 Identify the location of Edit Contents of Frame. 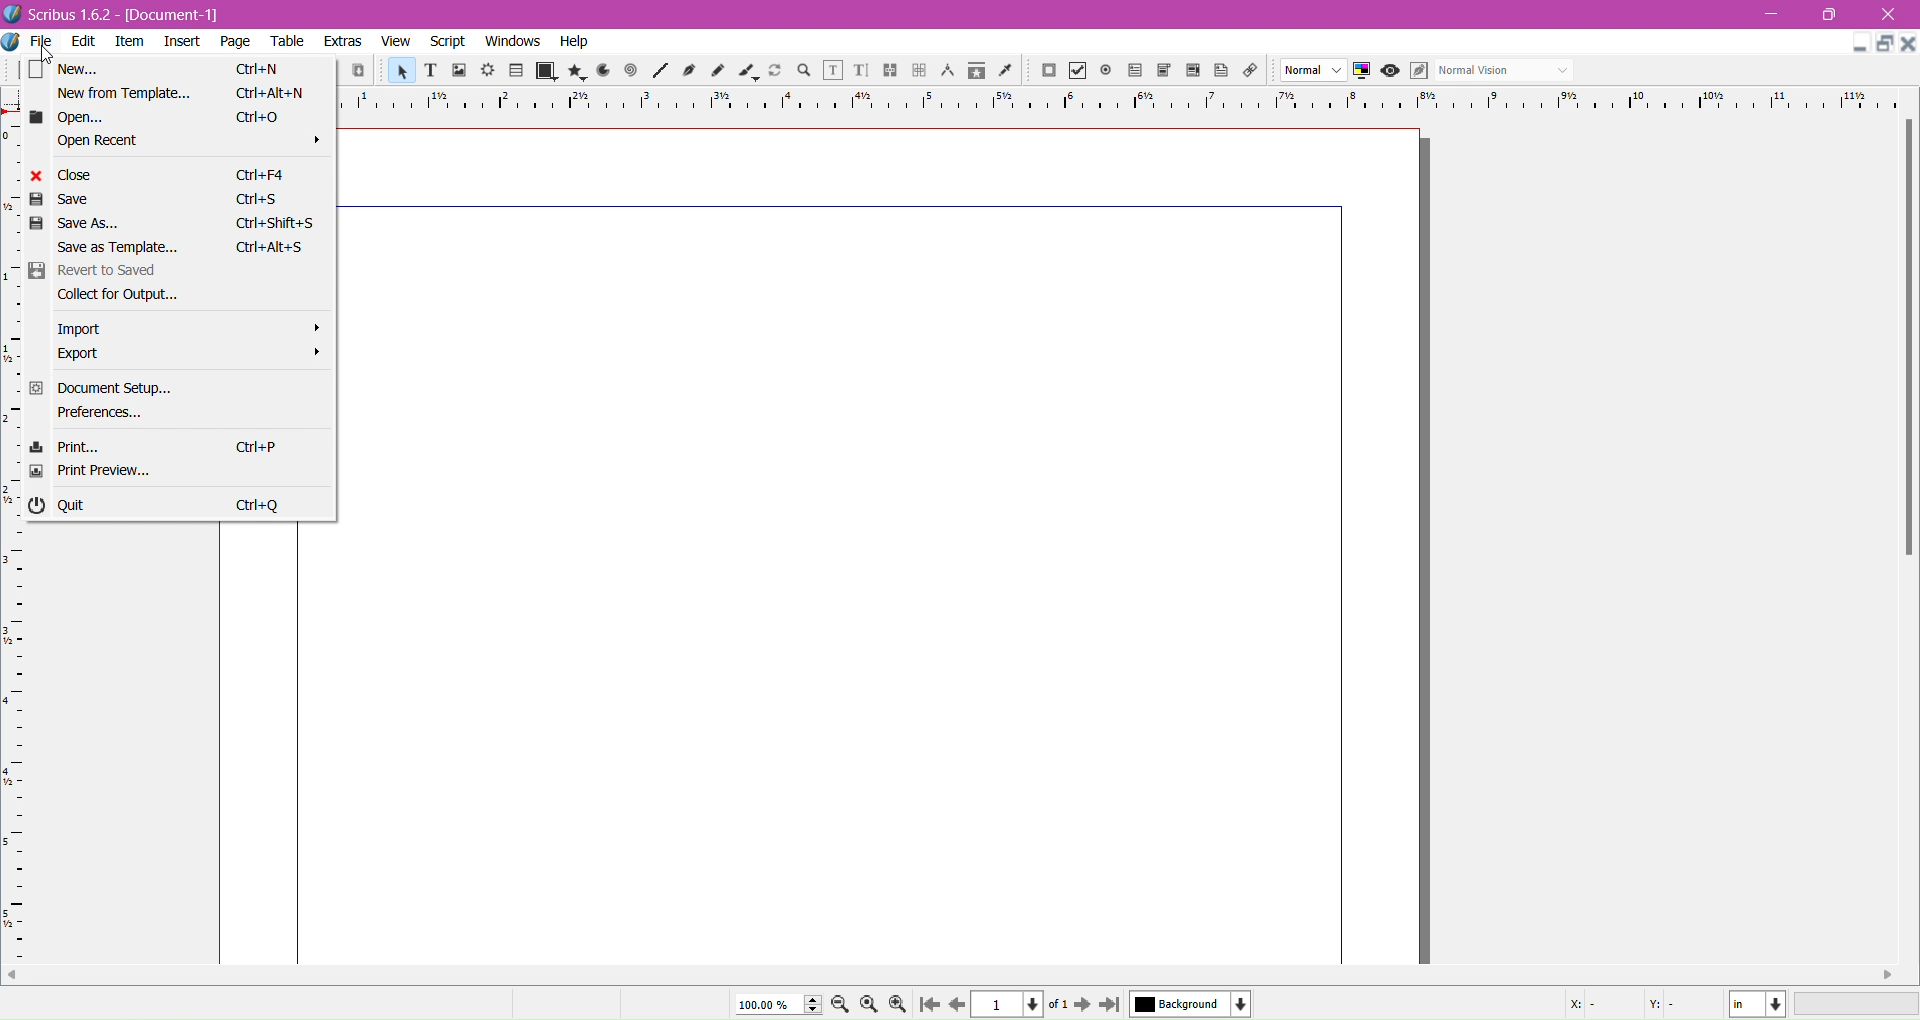
(833, 70).